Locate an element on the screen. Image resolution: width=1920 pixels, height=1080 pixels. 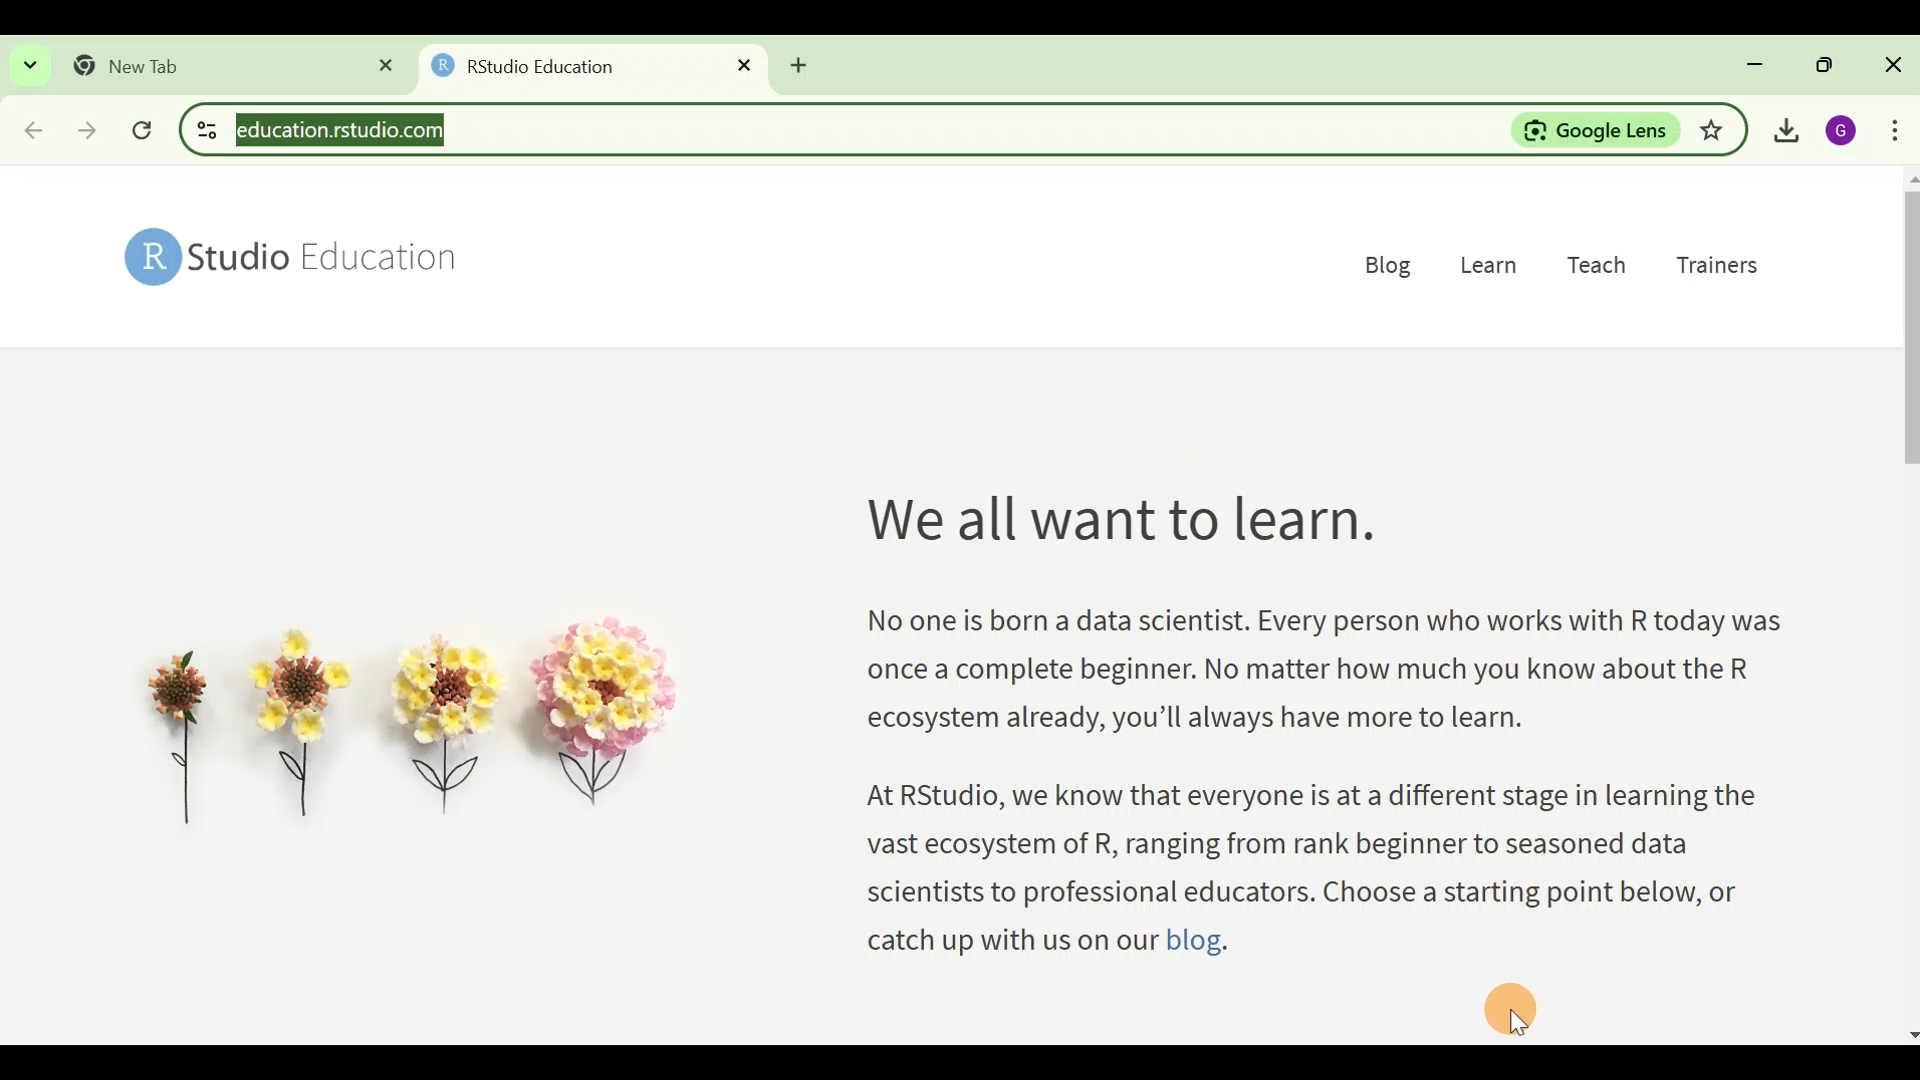
Cursor is located at coordinates (1512, 1006).